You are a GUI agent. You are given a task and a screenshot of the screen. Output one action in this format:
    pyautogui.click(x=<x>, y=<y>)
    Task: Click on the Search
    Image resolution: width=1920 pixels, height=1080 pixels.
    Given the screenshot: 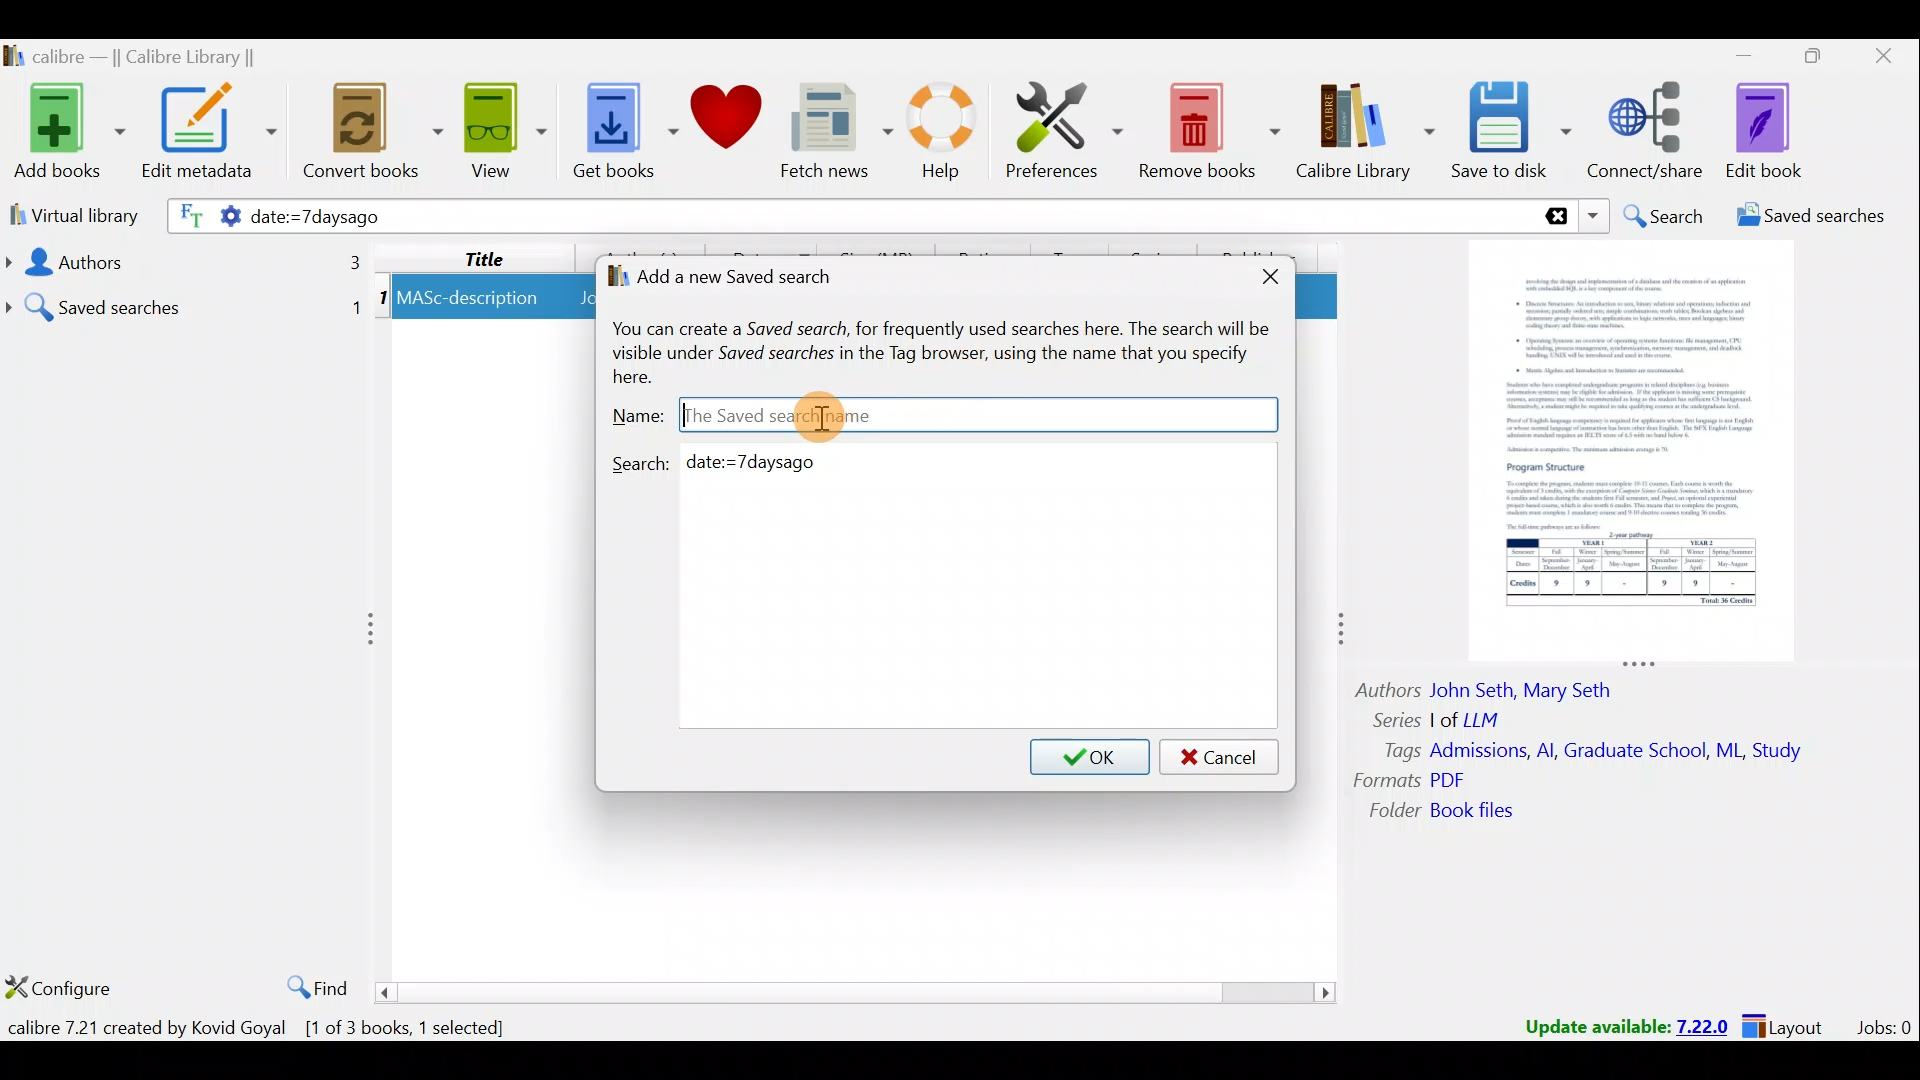 What is the action you would take?
    pyautogui.click(x=1661, y=213)
    